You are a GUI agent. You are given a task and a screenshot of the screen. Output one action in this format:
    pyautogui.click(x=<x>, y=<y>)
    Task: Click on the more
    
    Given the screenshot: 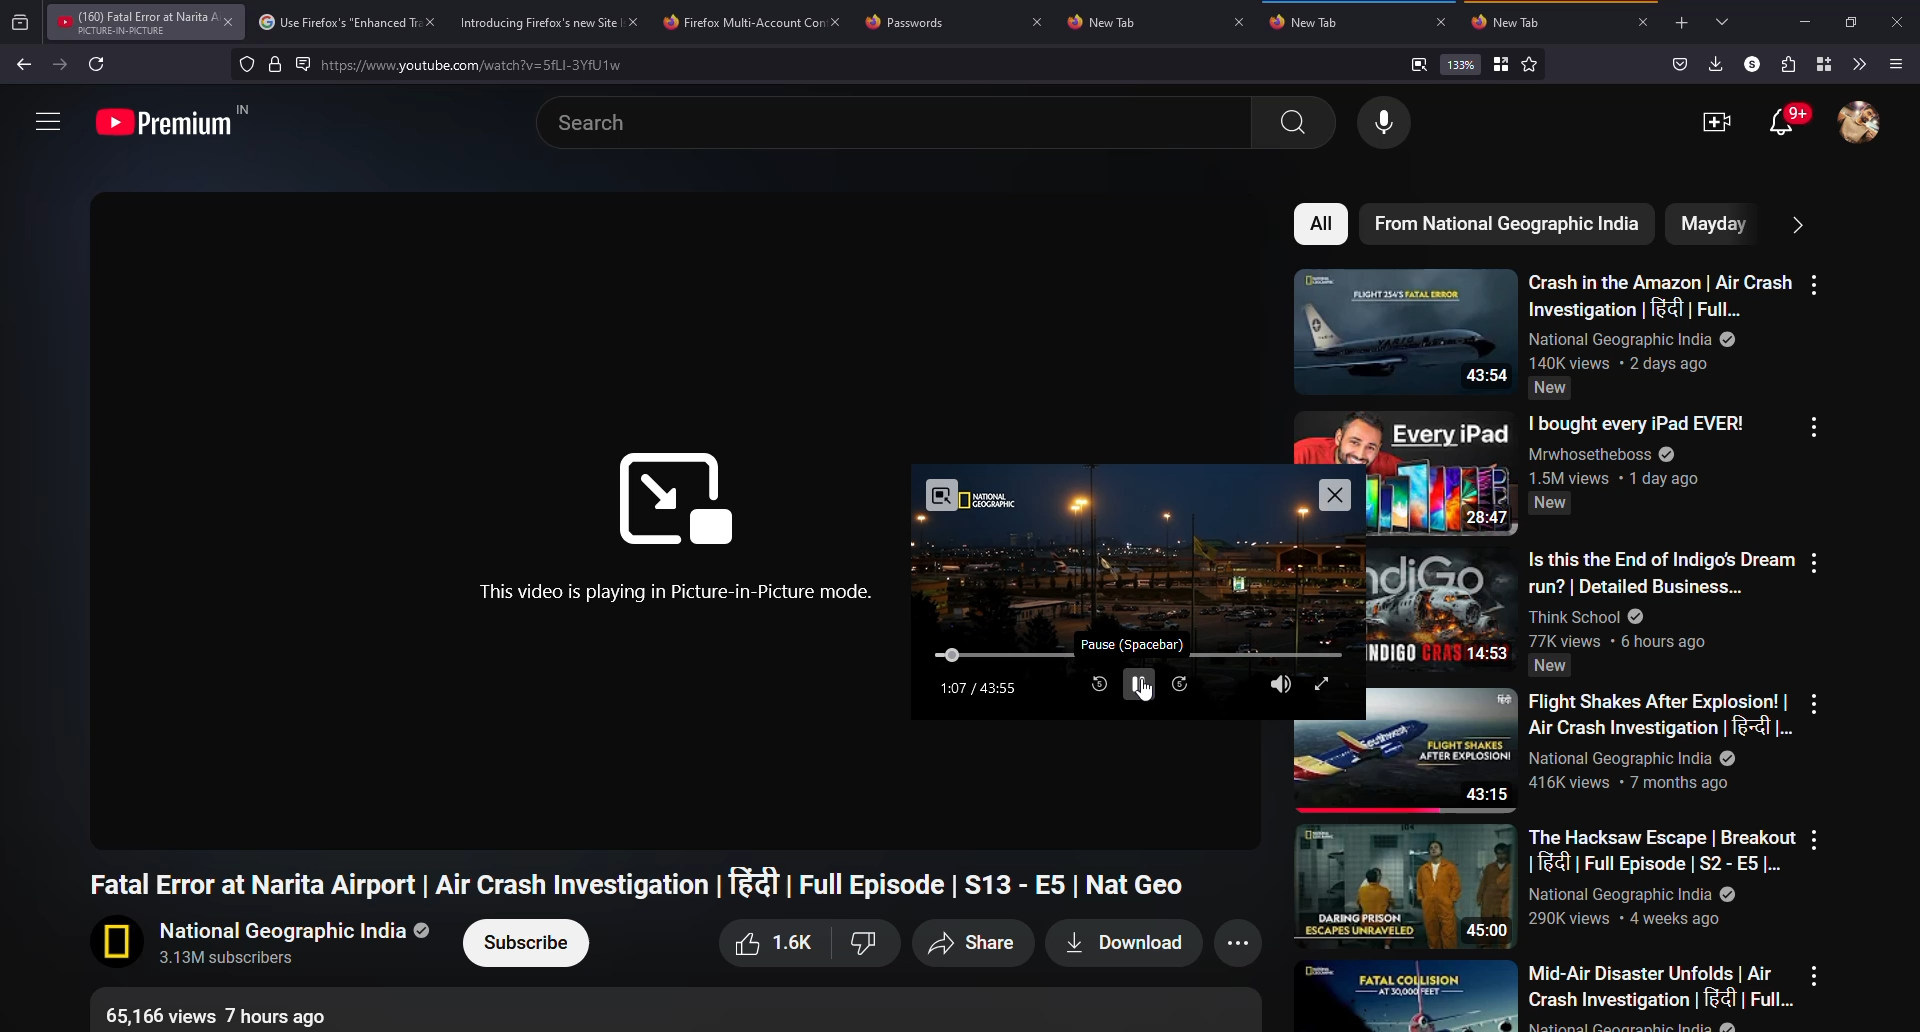 What is the action you would take?
    pyautogui.click(x=1813, y=703)
    